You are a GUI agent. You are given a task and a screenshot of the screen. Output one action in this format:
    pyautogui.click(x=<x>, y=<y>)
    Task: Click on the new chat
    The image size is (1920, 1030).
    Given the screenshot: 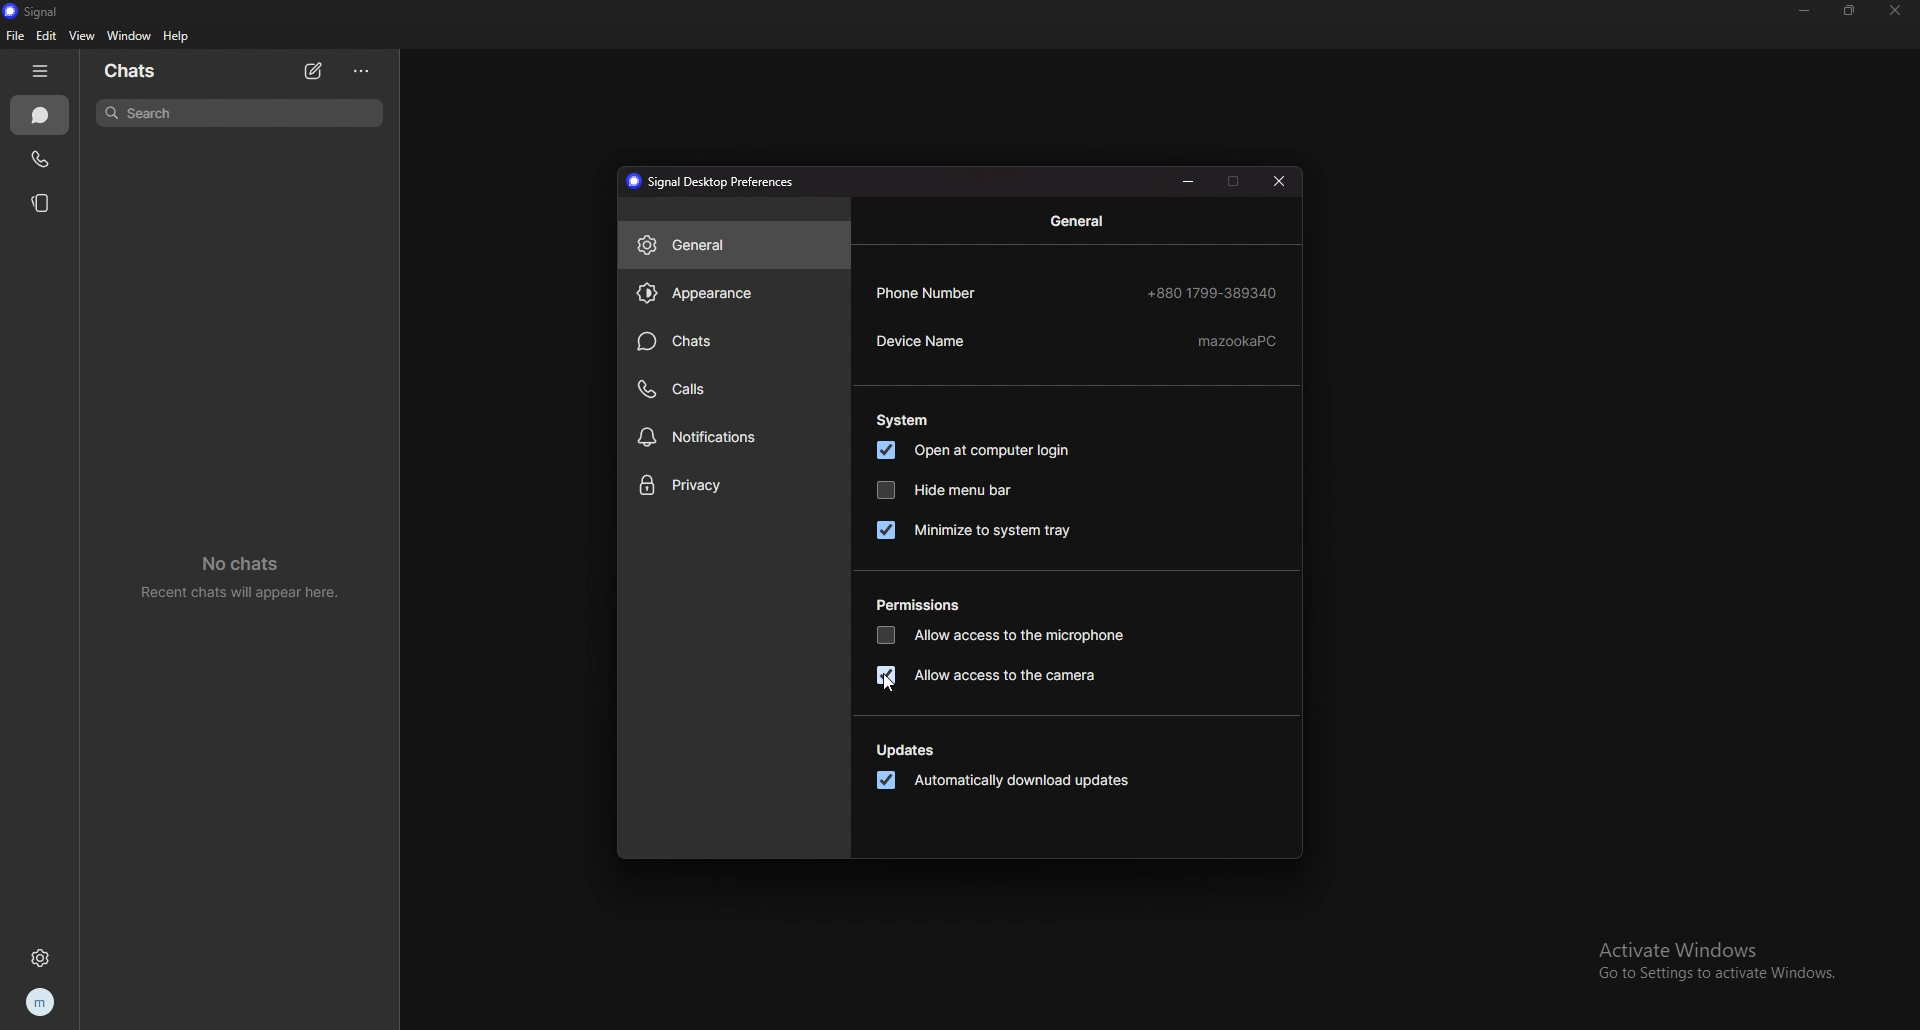 What is the action you would take?
    pyautogui.click(x=316, y=71)
    